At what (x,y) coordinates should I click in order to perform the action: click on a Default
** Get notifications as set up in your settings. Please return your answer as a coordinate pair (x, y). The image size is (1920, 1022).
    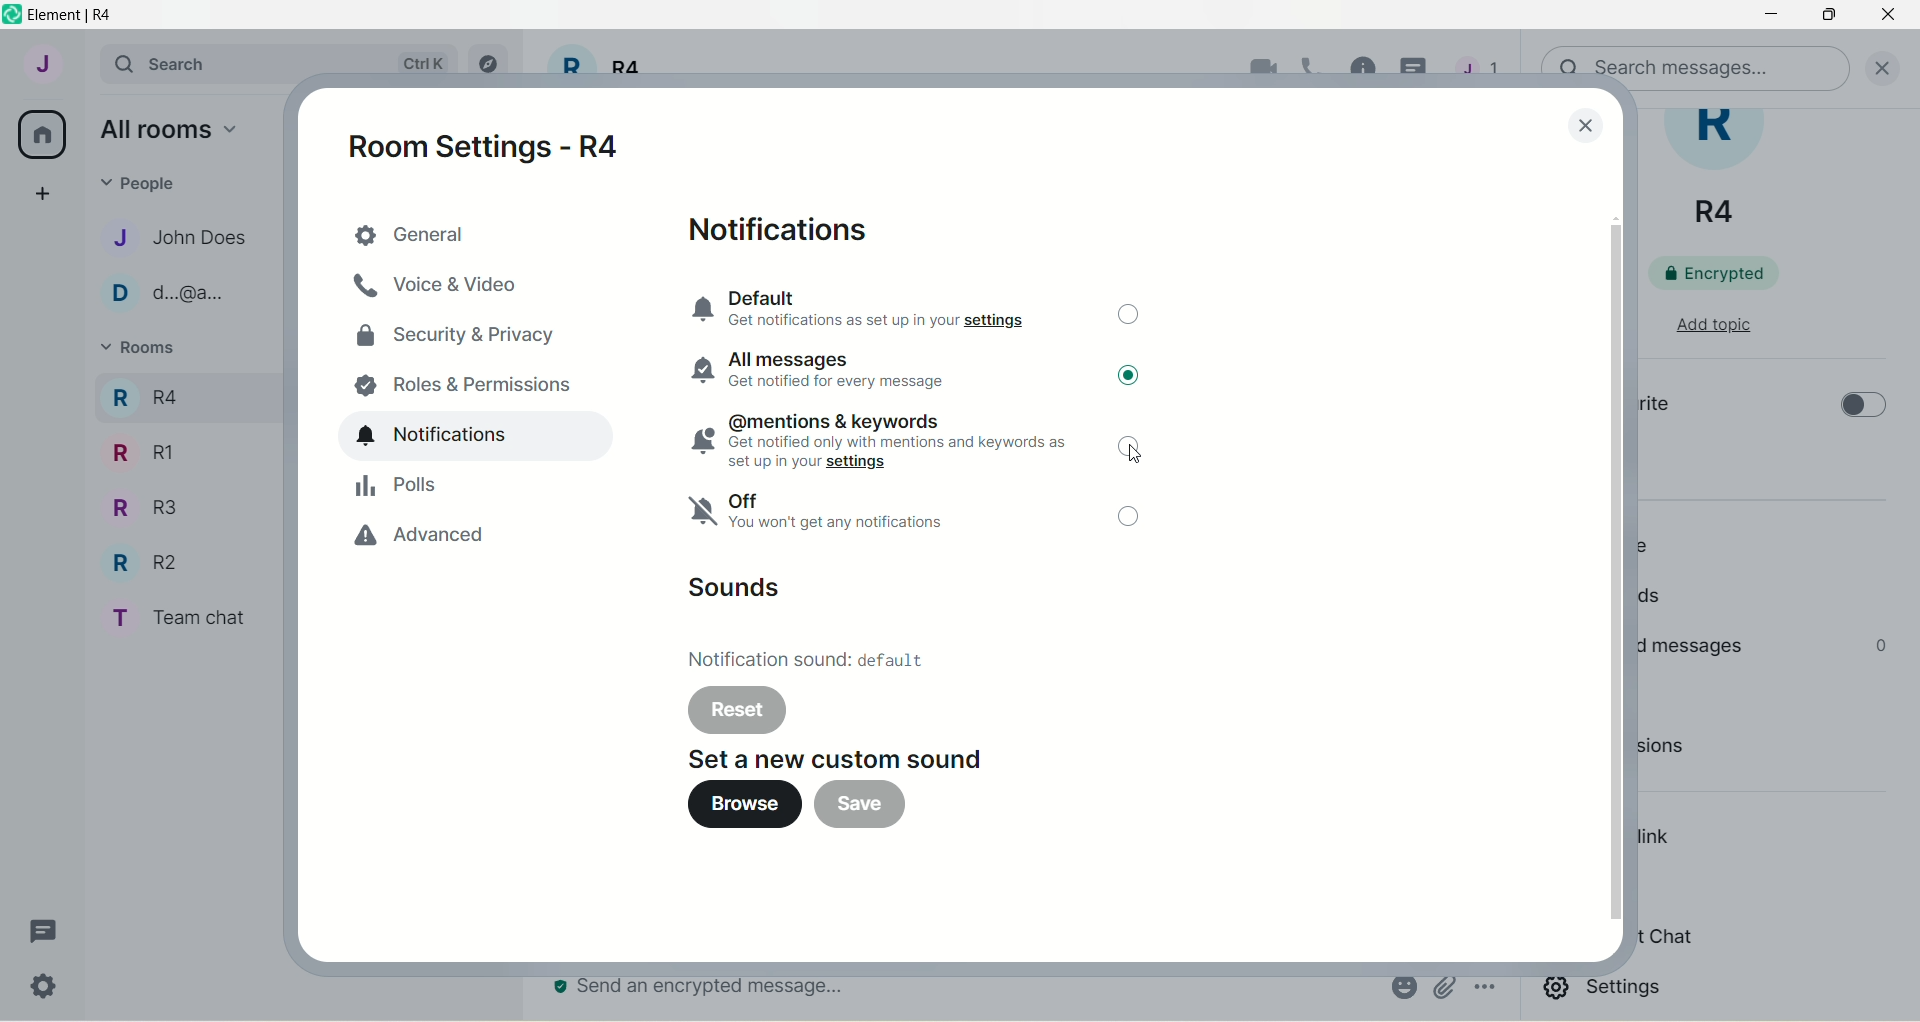
    Looking at the image, I should click on (874, 308).